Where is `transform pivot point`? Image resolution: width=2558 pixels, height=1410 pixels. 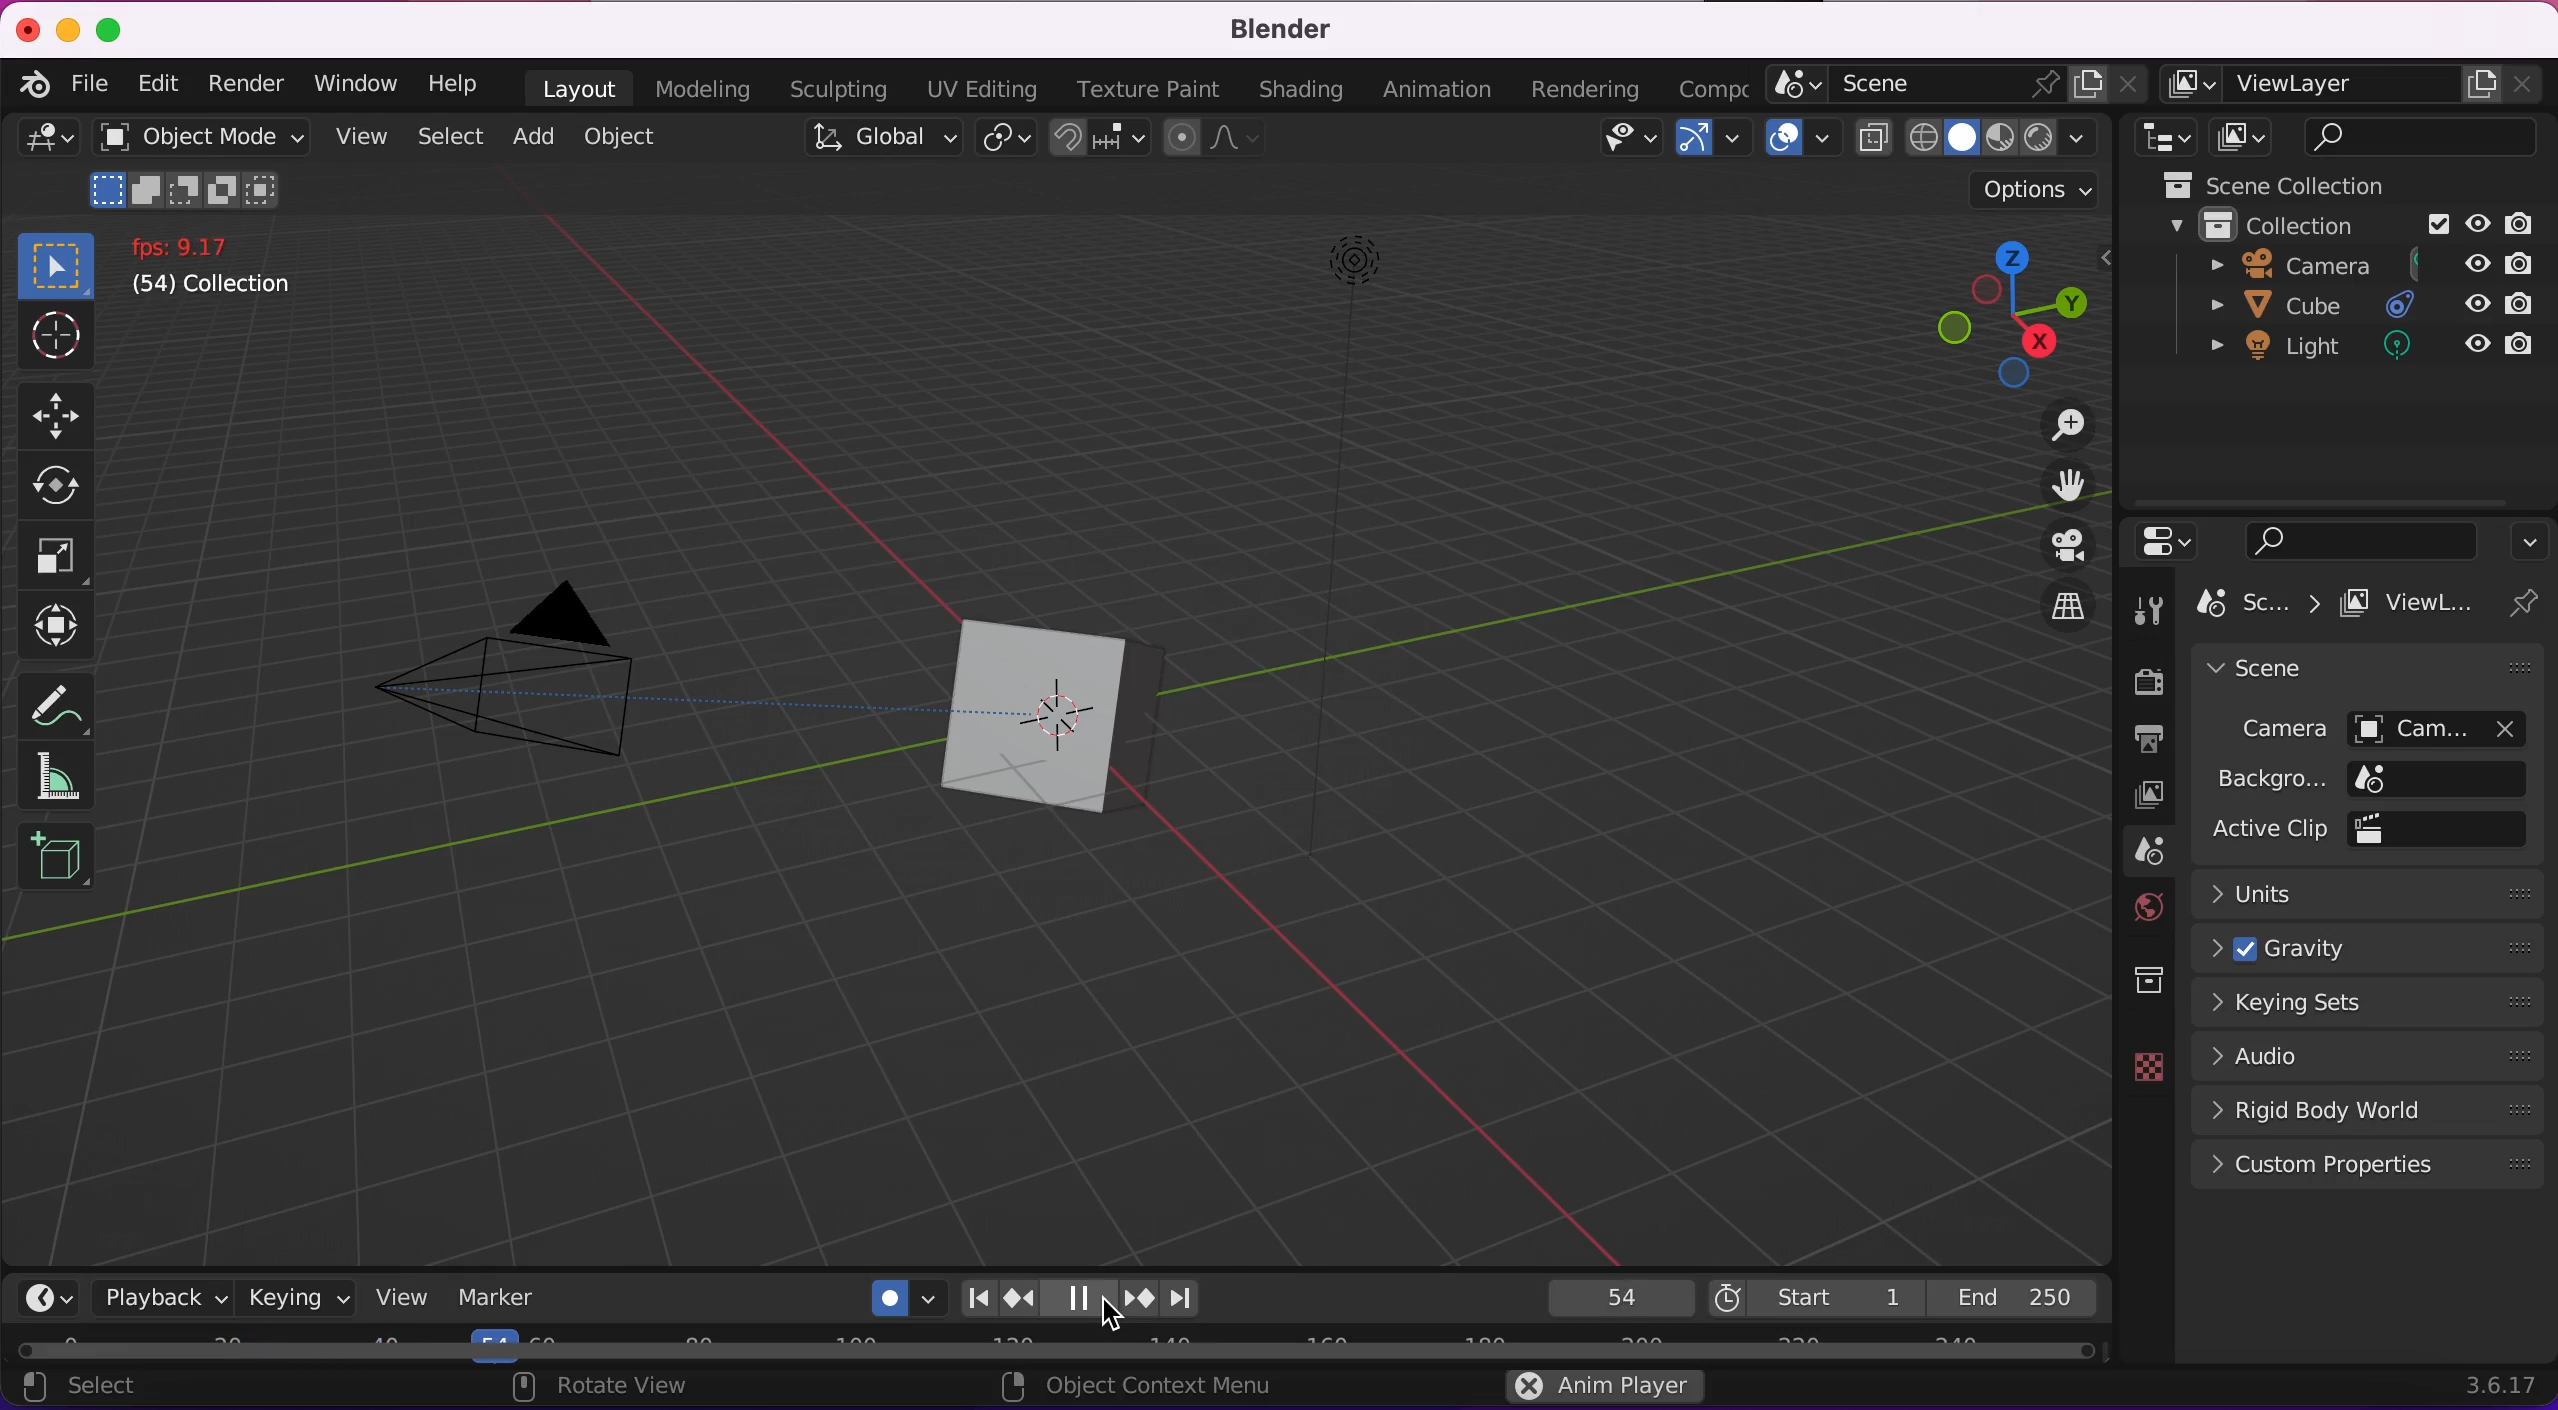 transform pivot point is located at coordinates (1002, 139).